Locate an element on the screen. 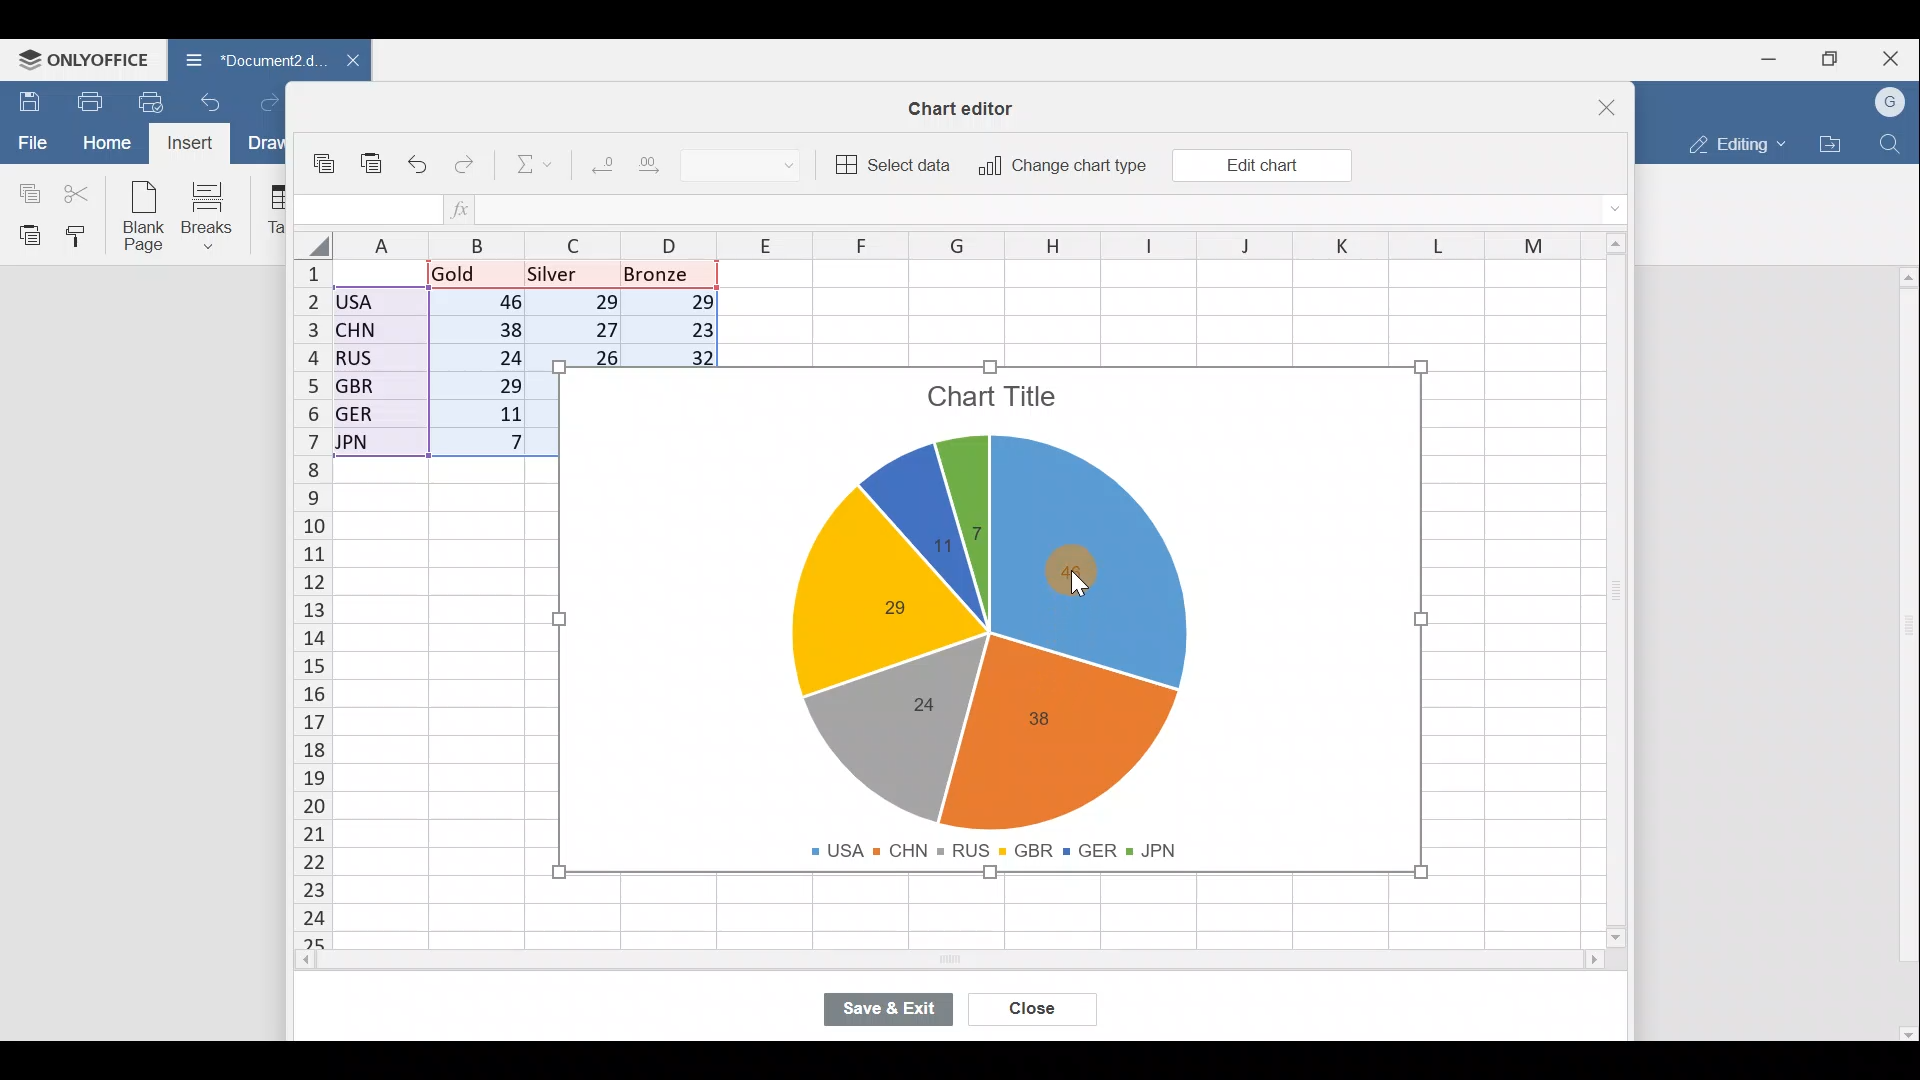 This screenshot has height=1080, width=1920. Print file is located at coordinates (88, 100).